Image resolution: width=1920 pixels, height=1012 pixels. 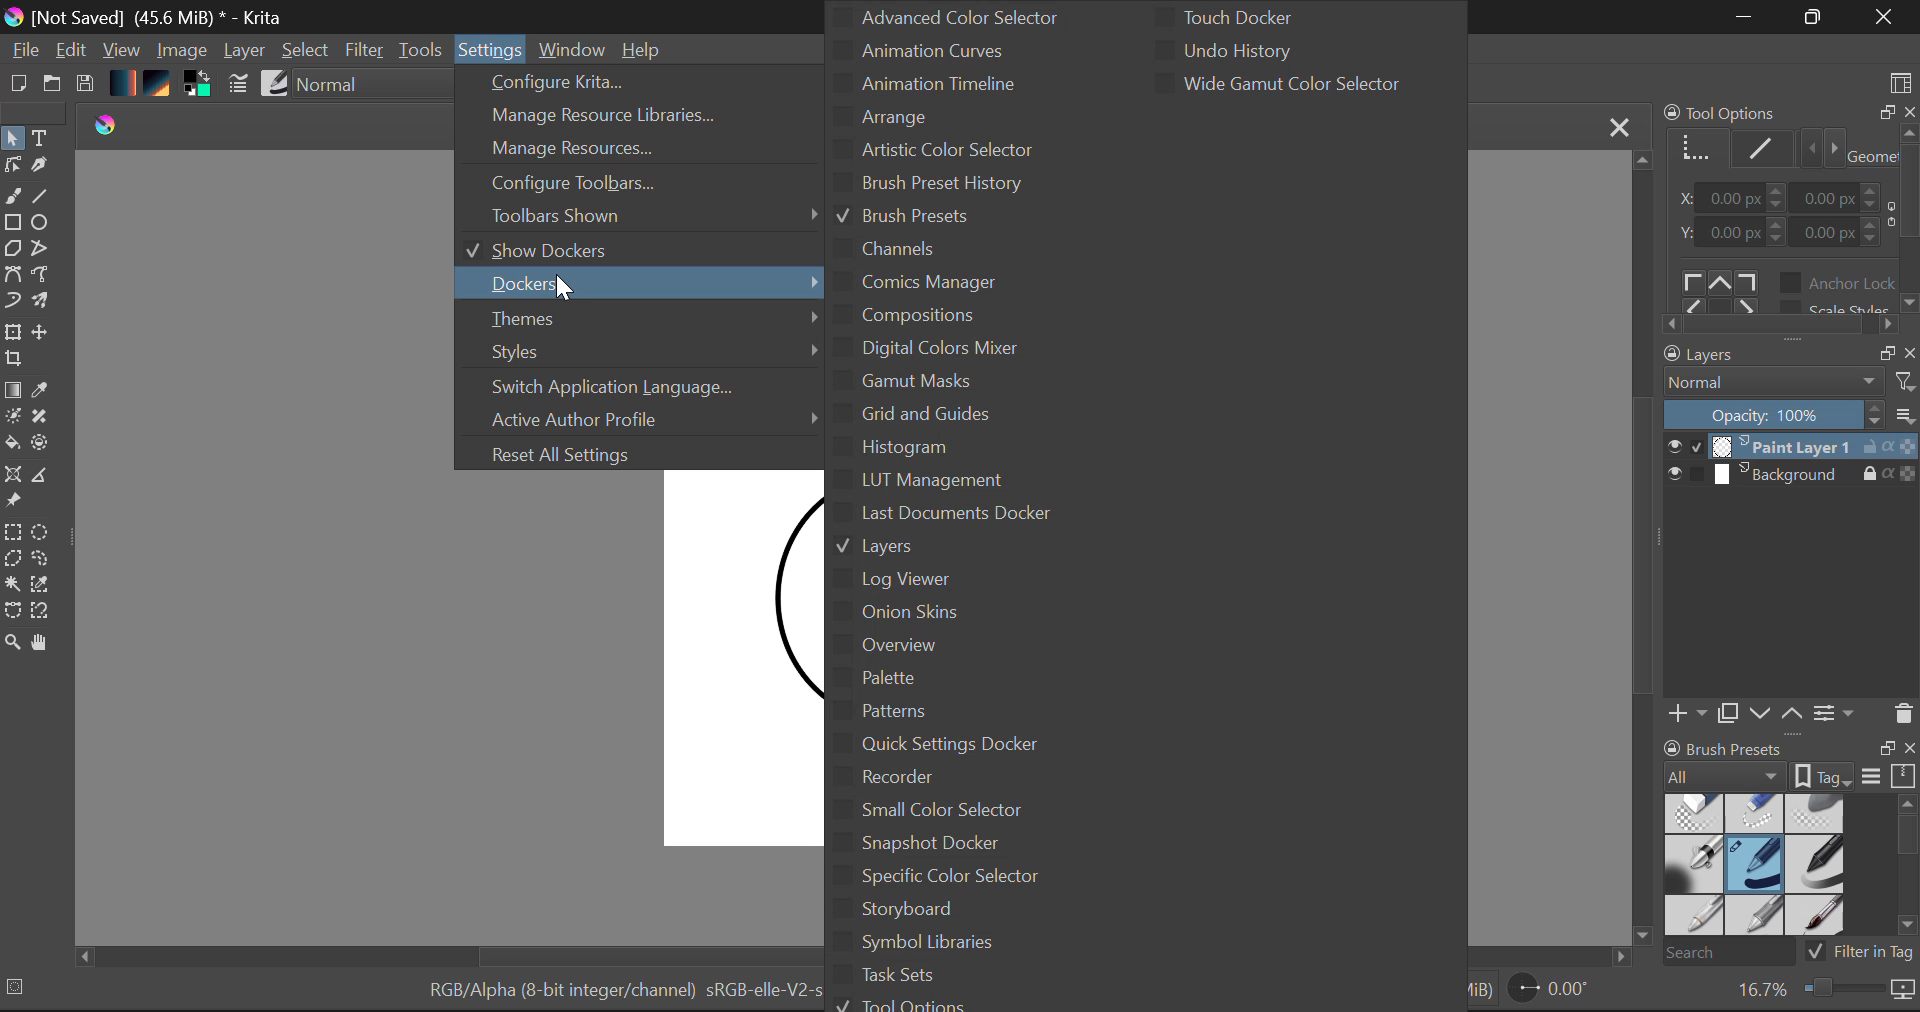 What do you see at coordinates (948, 349) in the screenshot?
I see `Digital Colors Mixer` at bounding box center [948, 349].